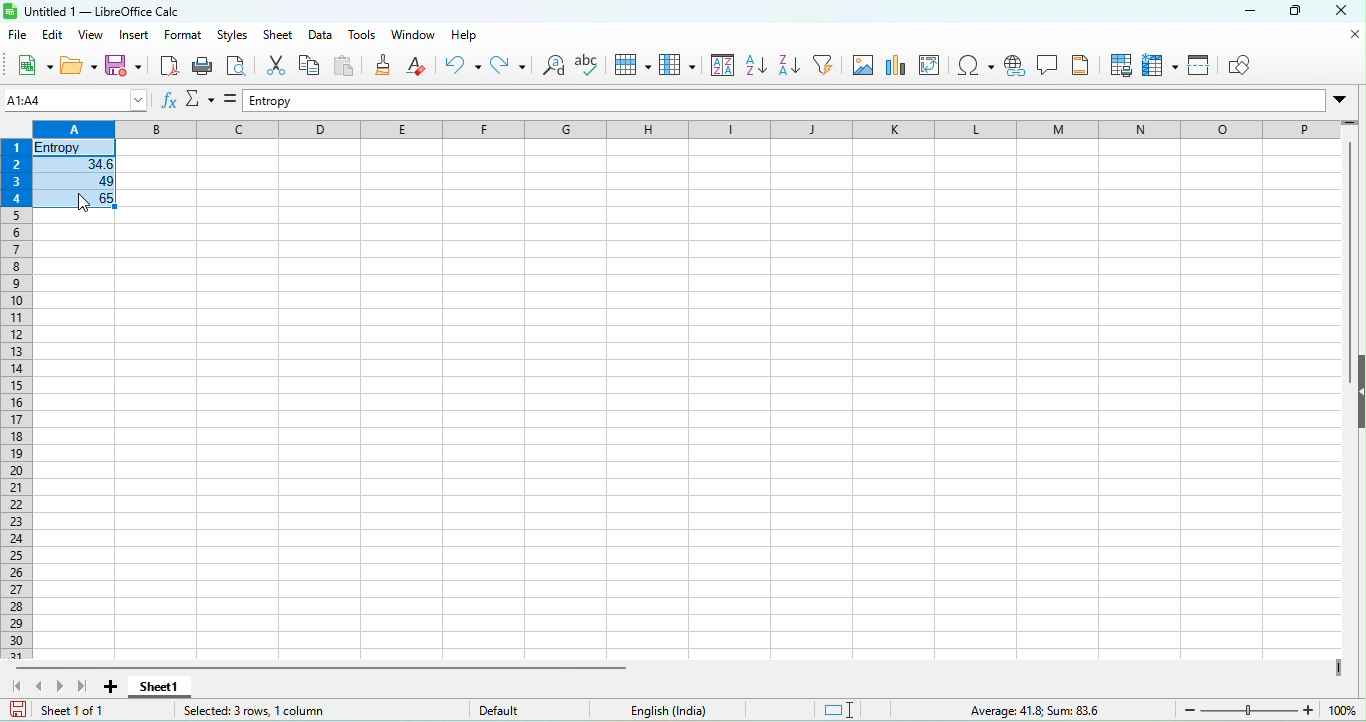 This screenshot has width=1366, height=722. Describe the element at coordinates (1353, 237) in the screenshot. I see `vertical scroll bar` at that location.